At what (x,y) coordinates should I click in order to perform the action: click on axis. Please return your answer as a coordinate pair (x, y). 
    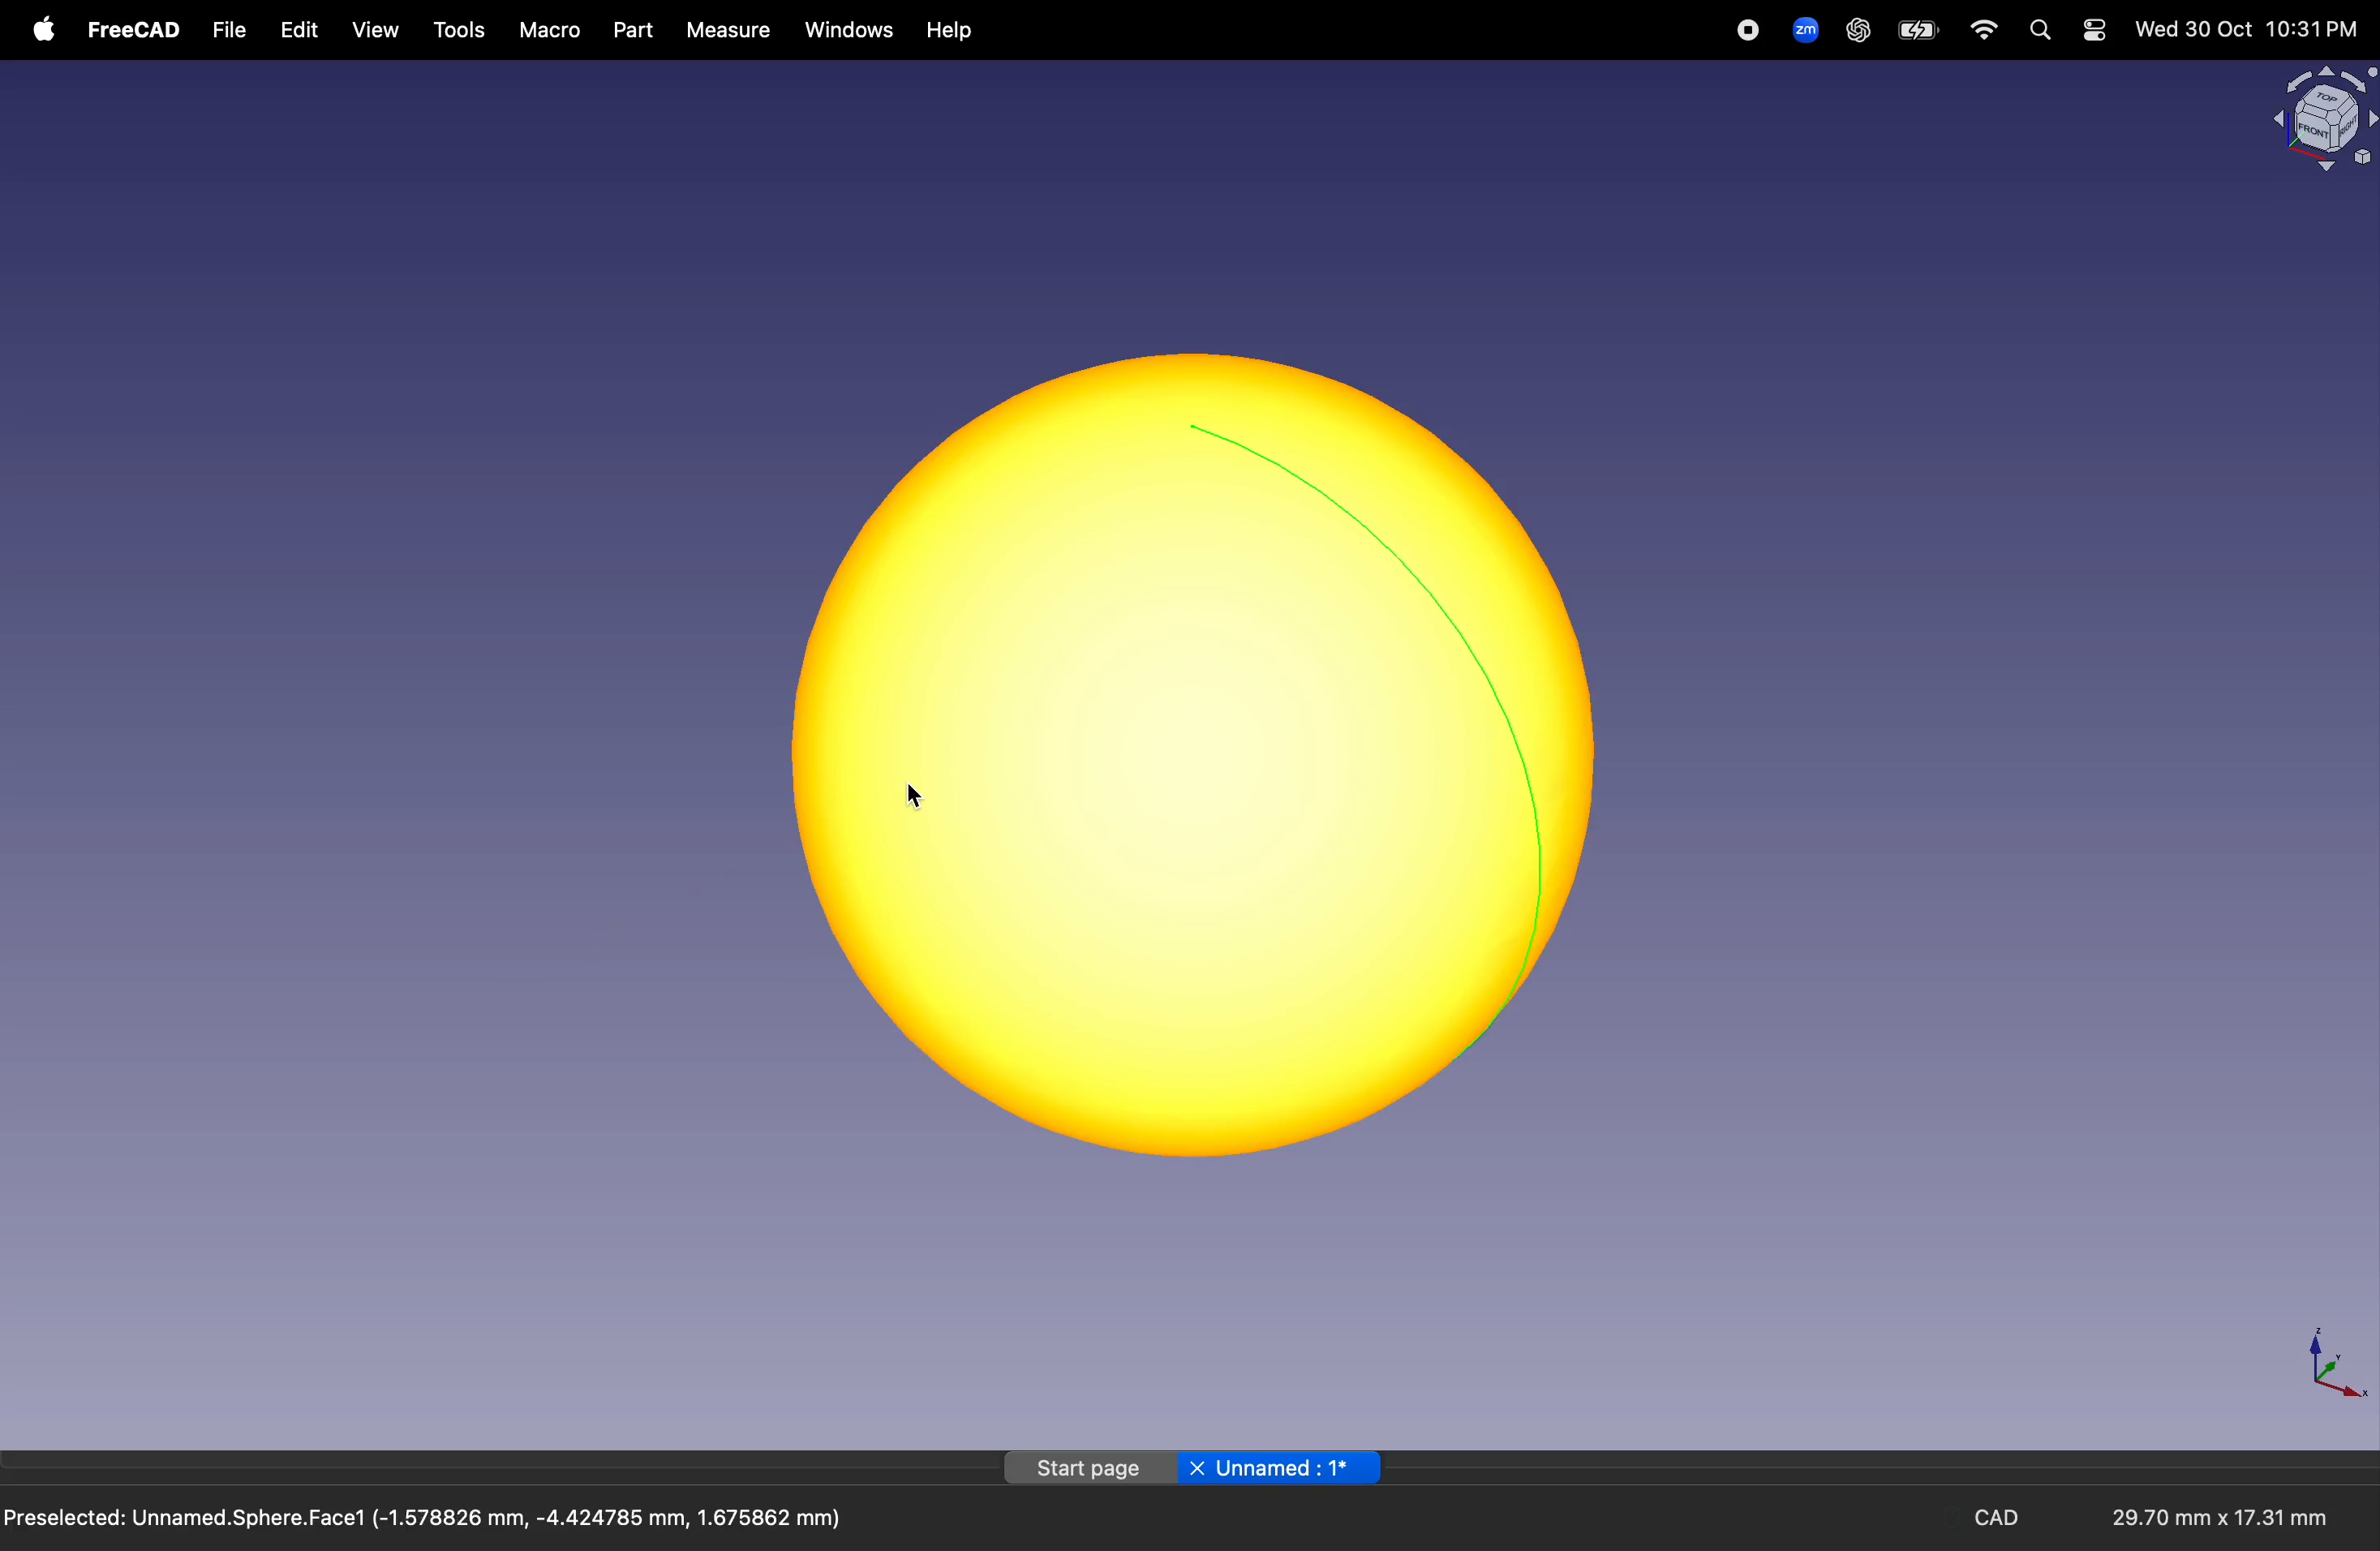
    Looking at the image, I should click on (2331, 1360).